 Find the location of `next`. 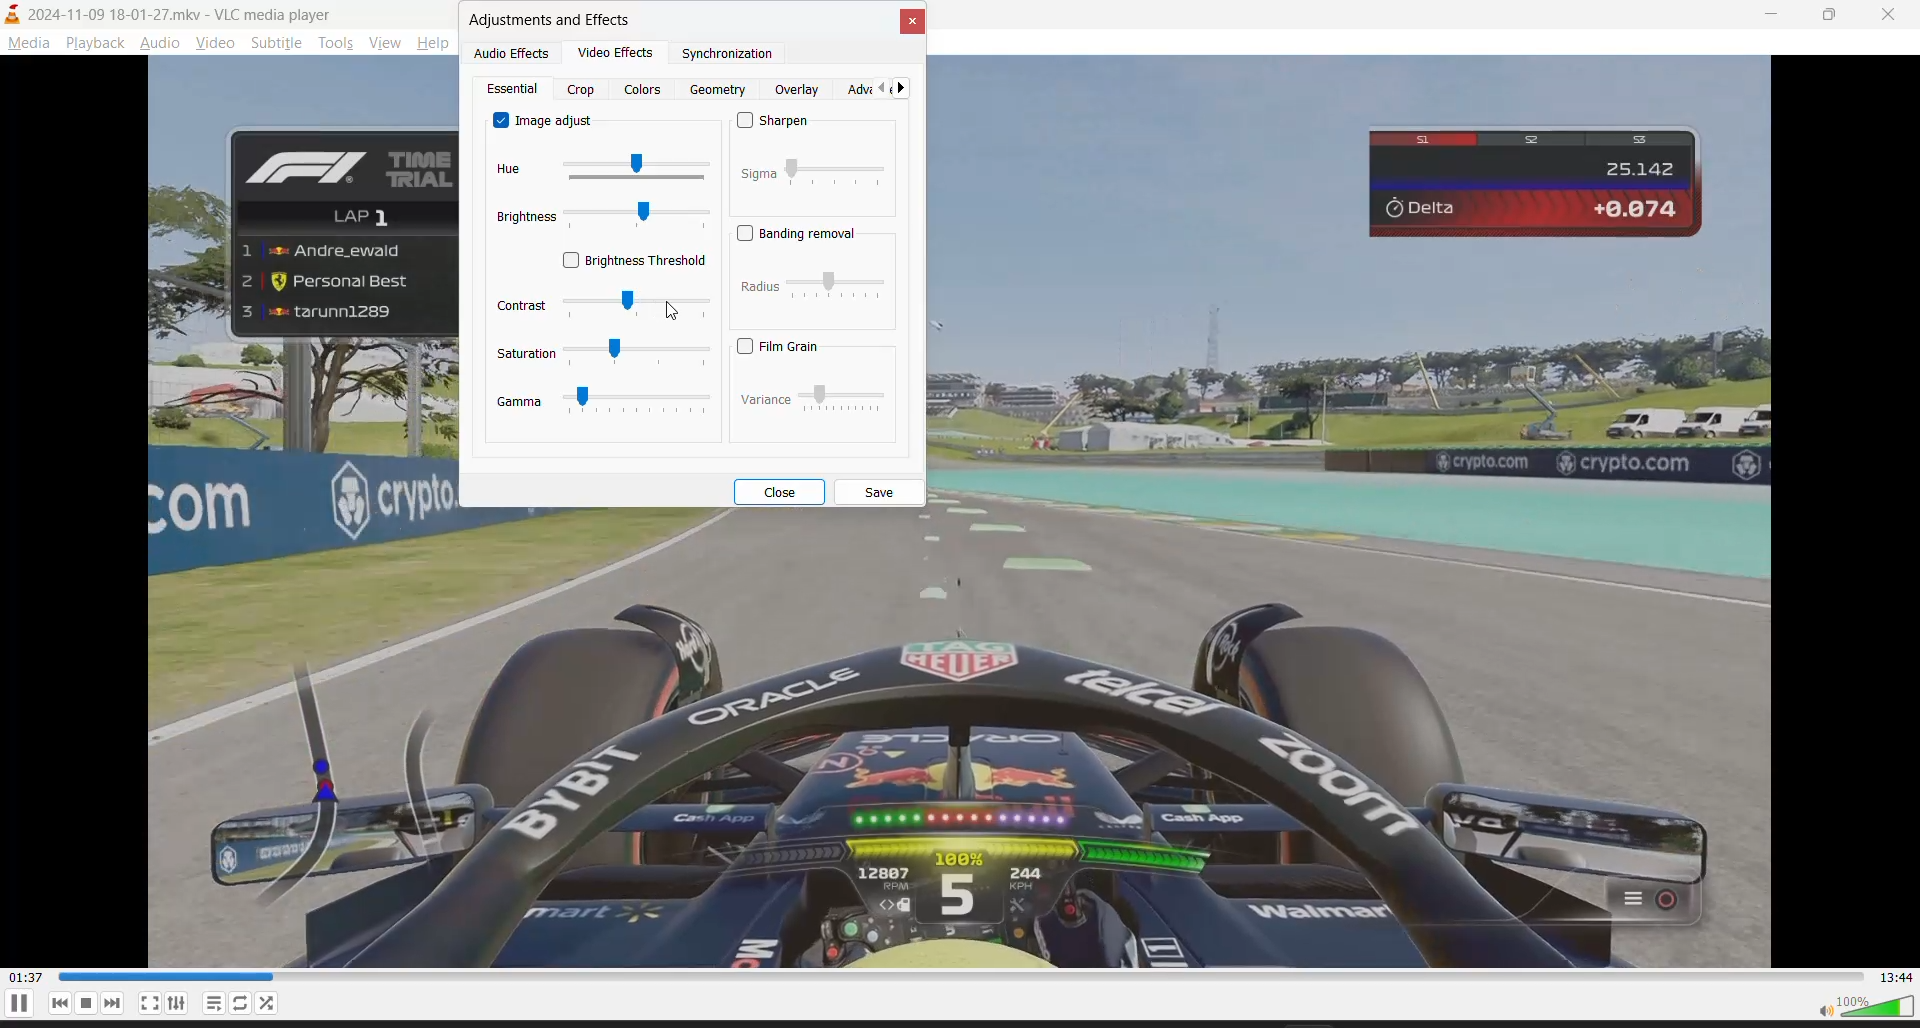

next is located at coordinates (907, 87).